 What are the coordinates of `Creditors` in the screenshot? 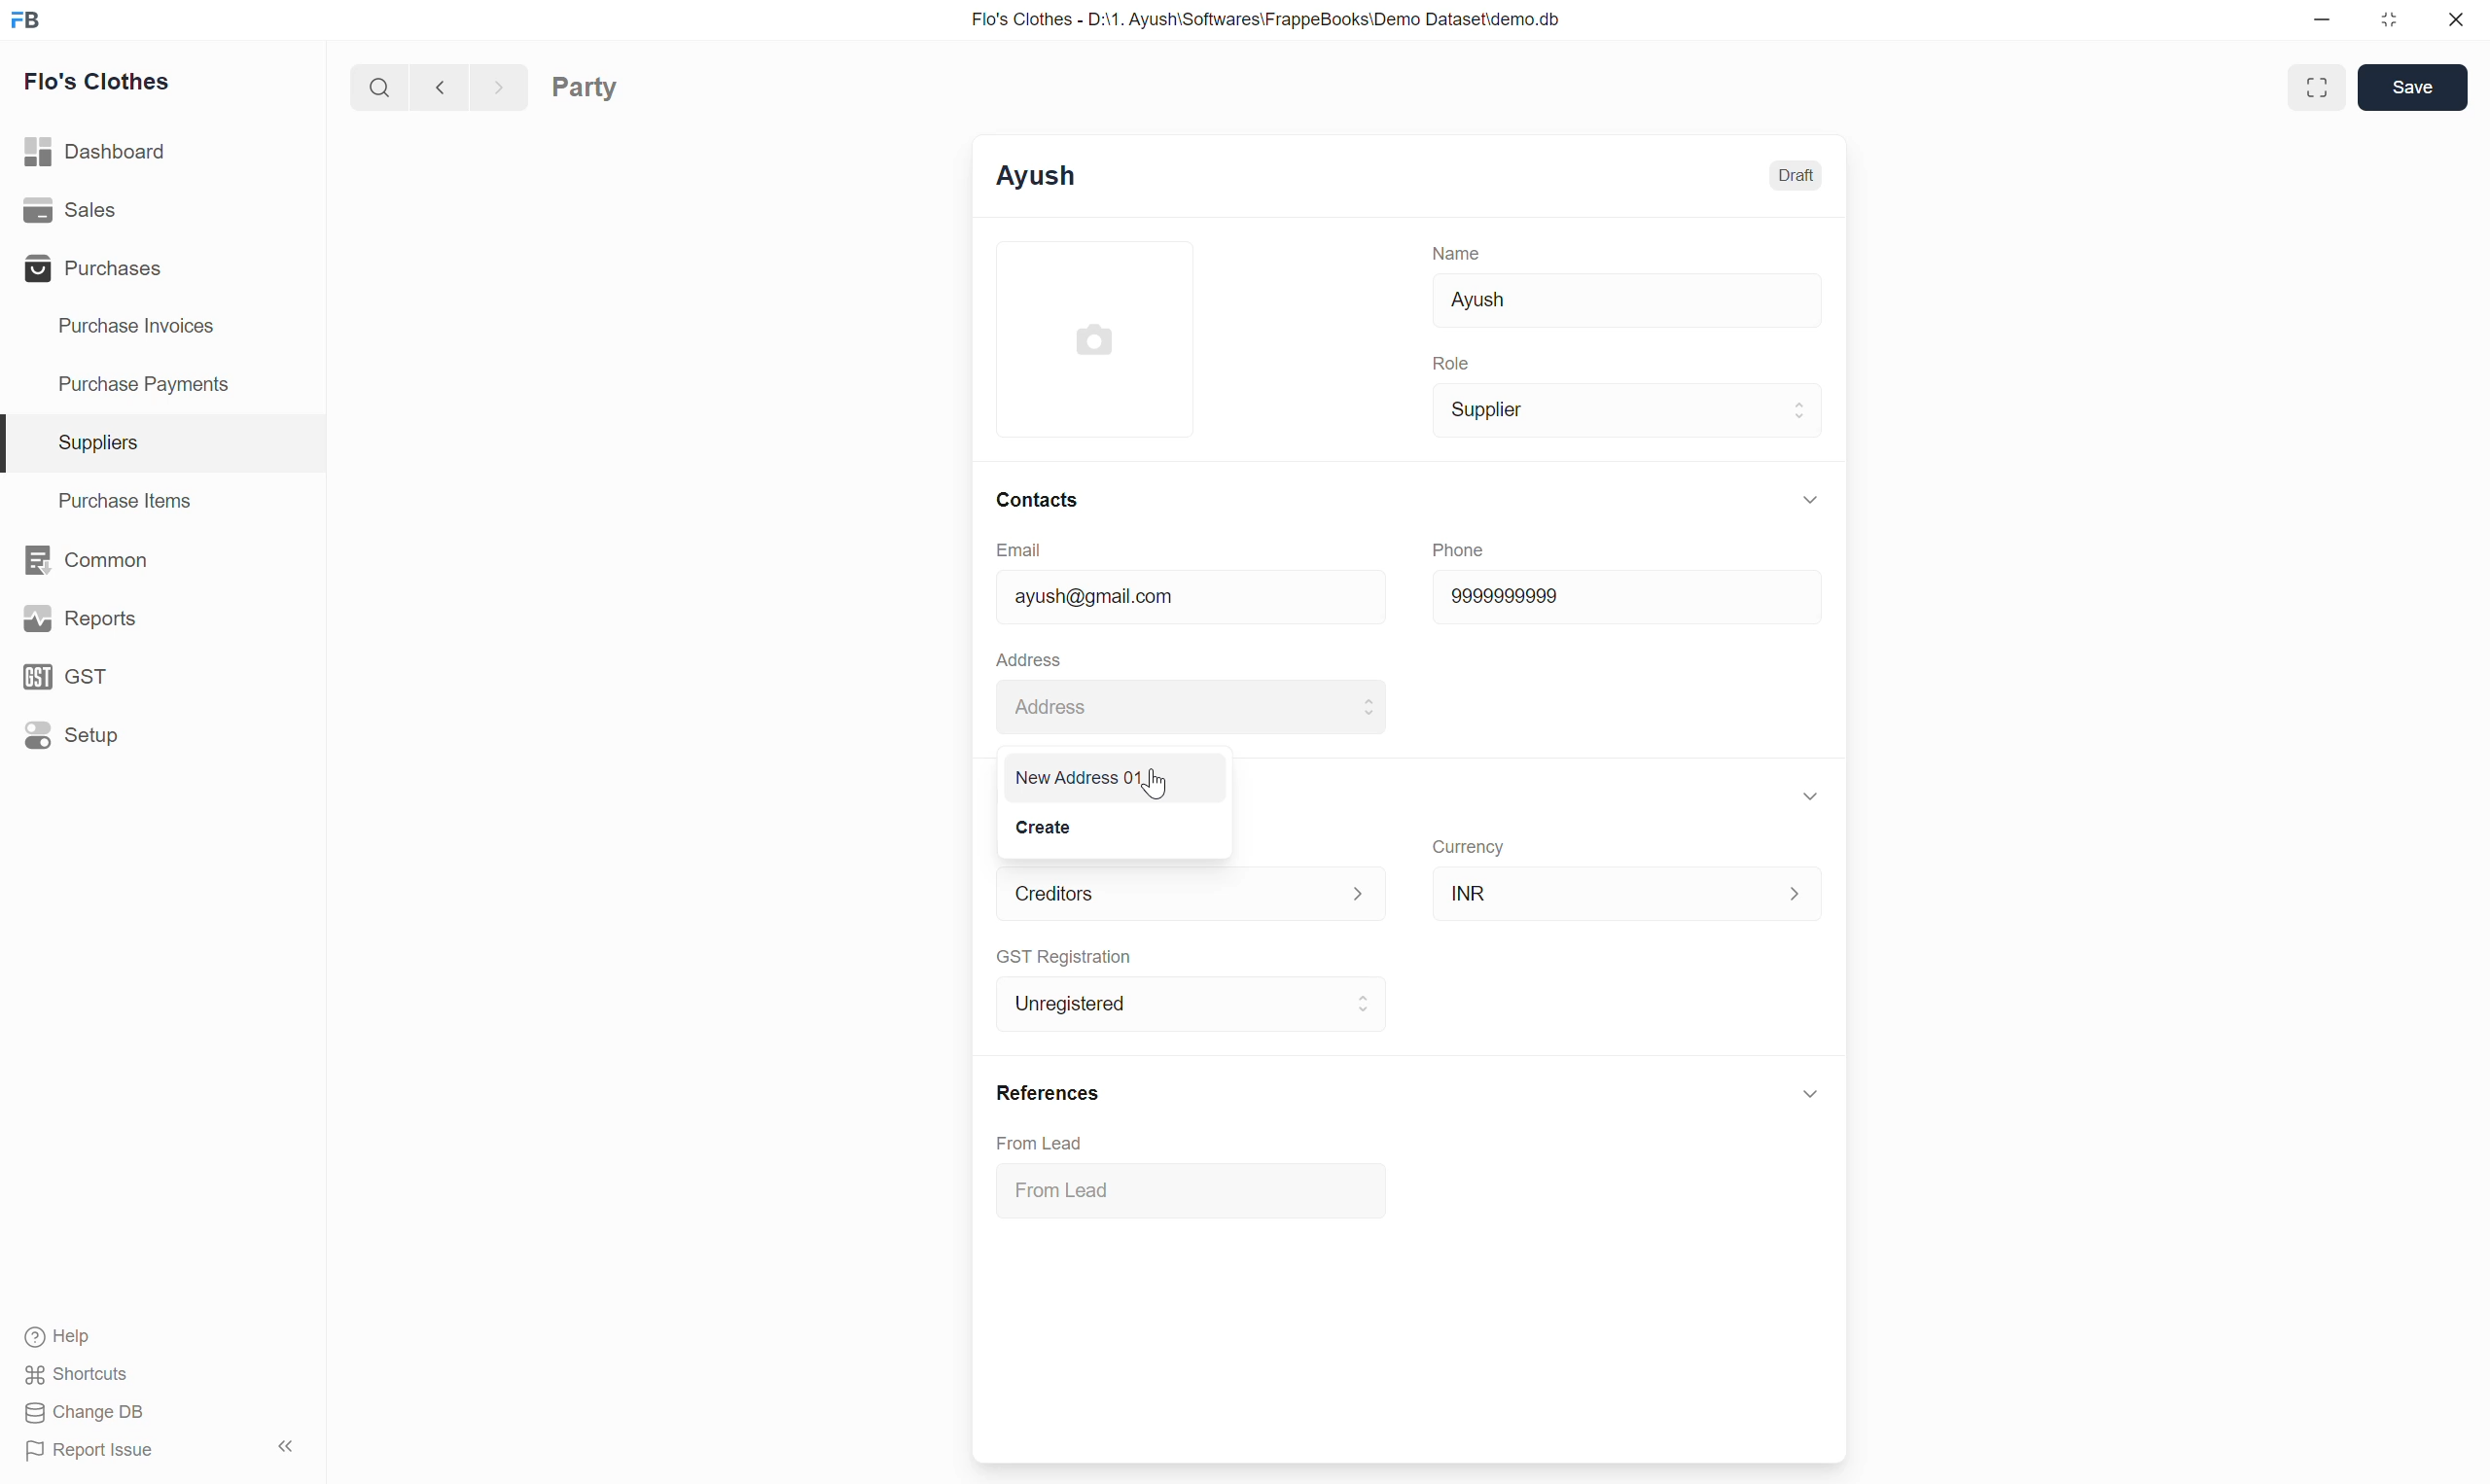 It's located at (1193, 894).